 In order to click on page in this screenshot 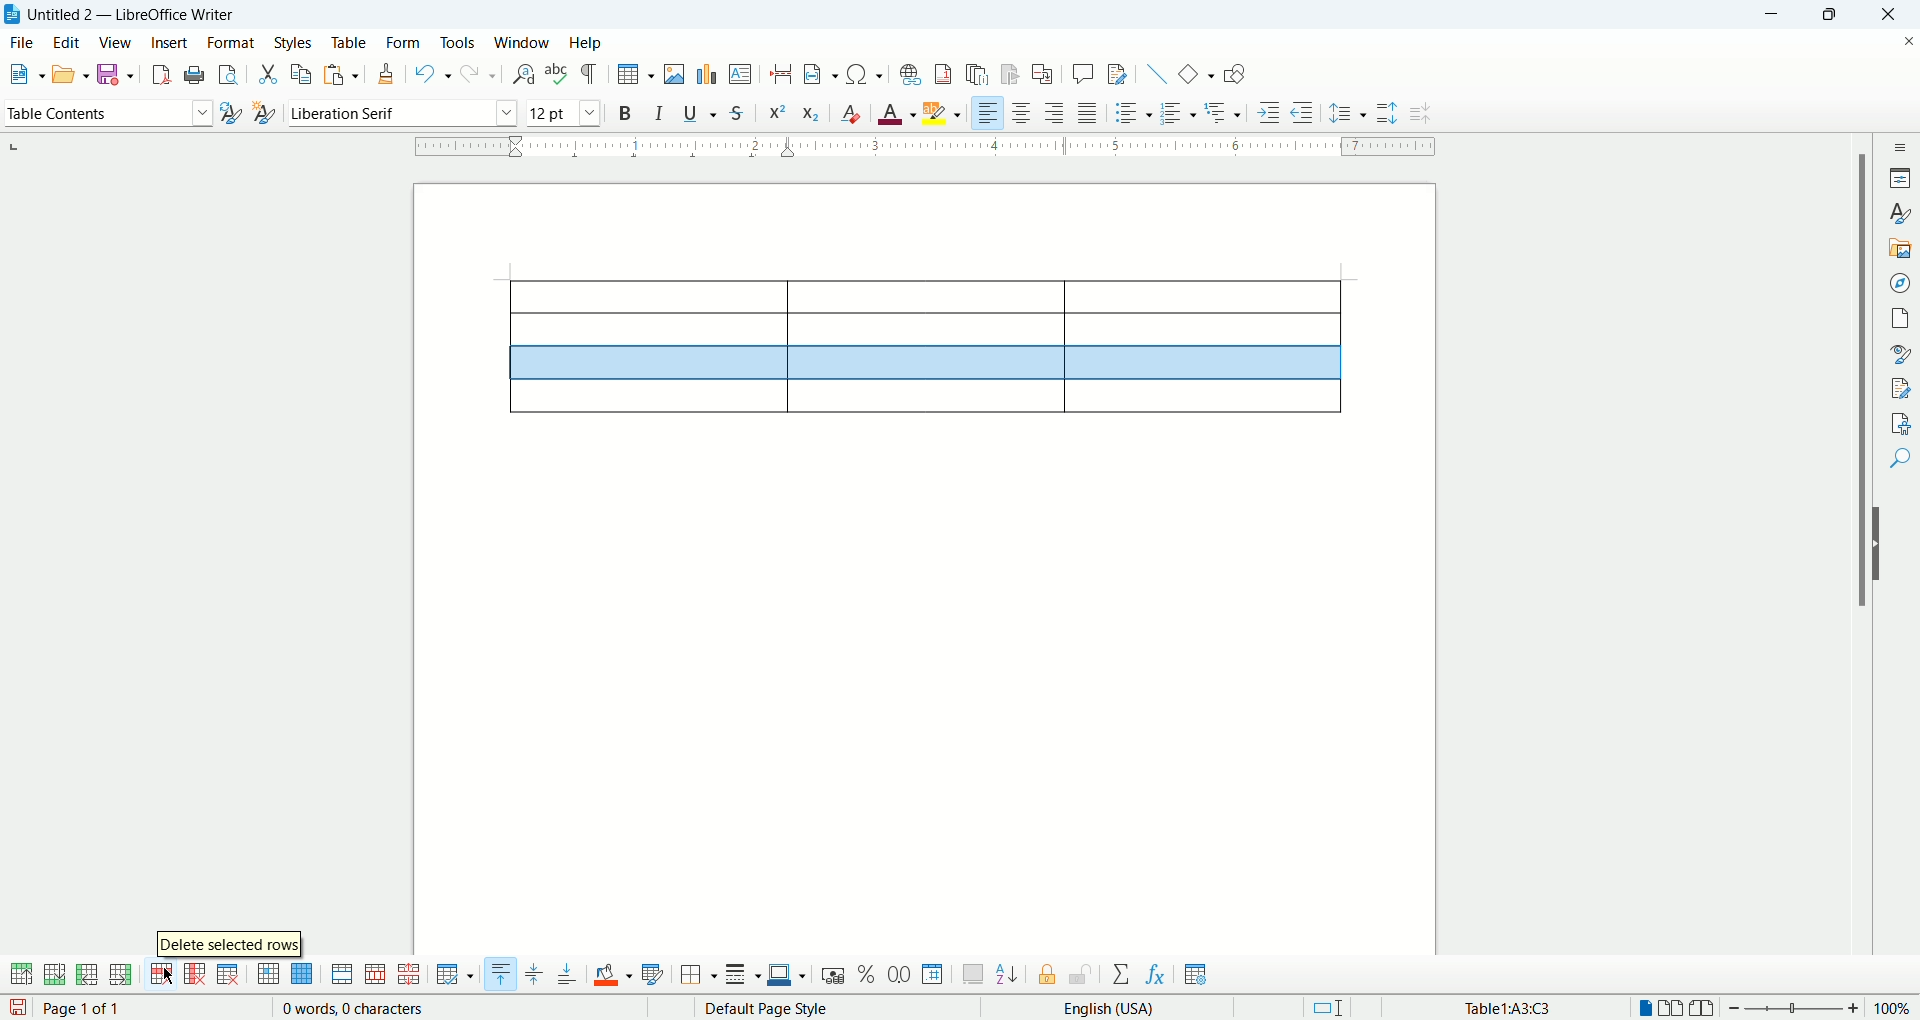, I will do `click(1897, 317)`.